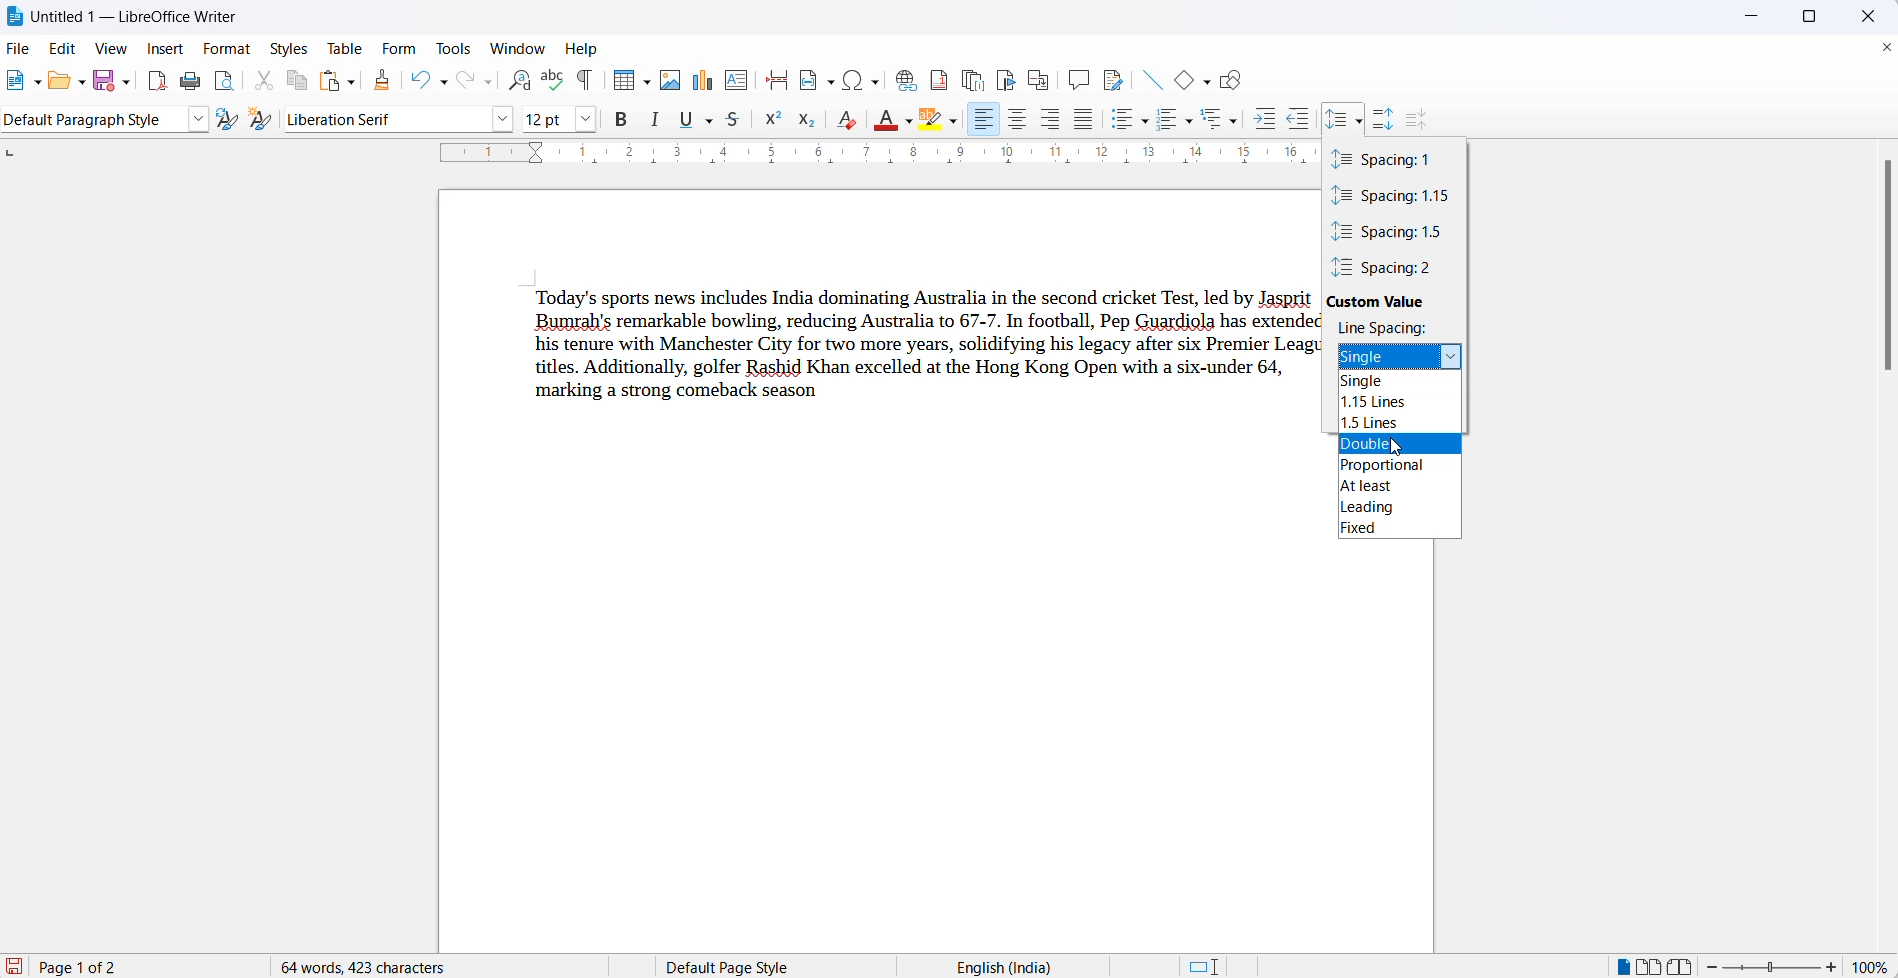 Image resolution: width=1898 pixels, height=978 pixels. Describe the element at coordinates (17, 48) in the screenshot. I see `file` at that location.